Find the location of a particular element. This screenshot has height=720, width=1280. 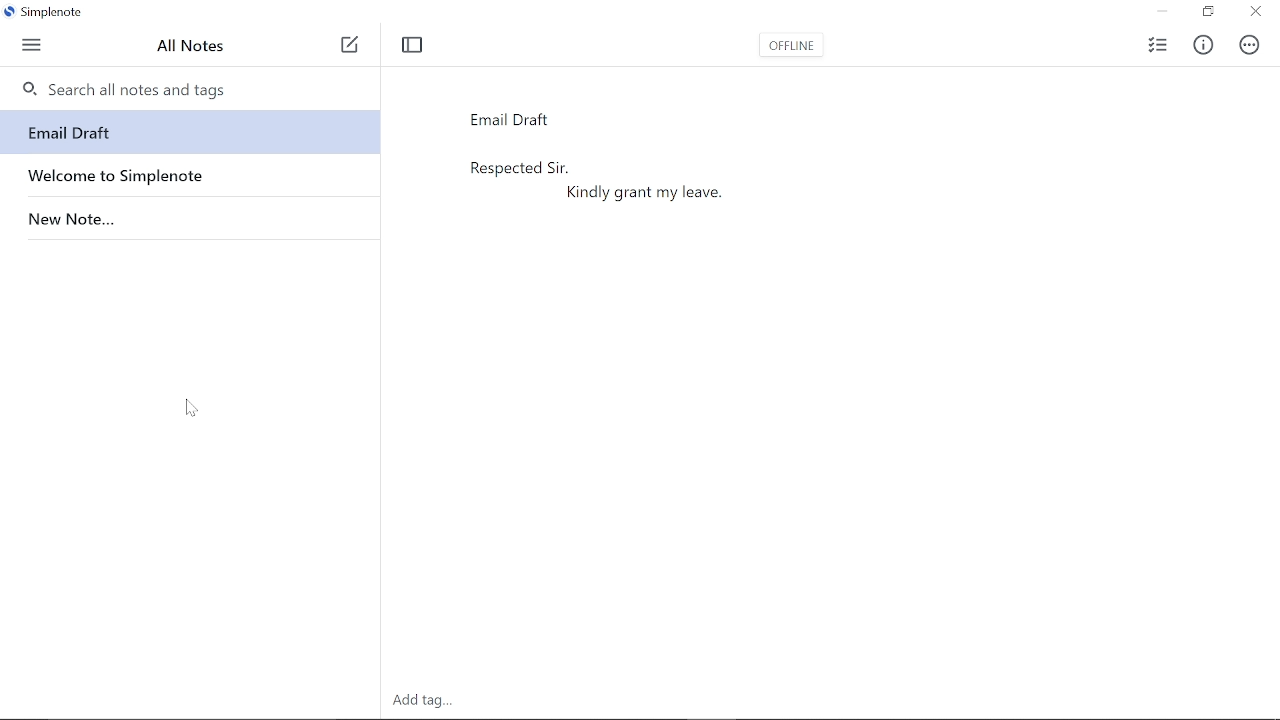

Respected Sir kindly grant my leave. is located at coordinates (664, 385).